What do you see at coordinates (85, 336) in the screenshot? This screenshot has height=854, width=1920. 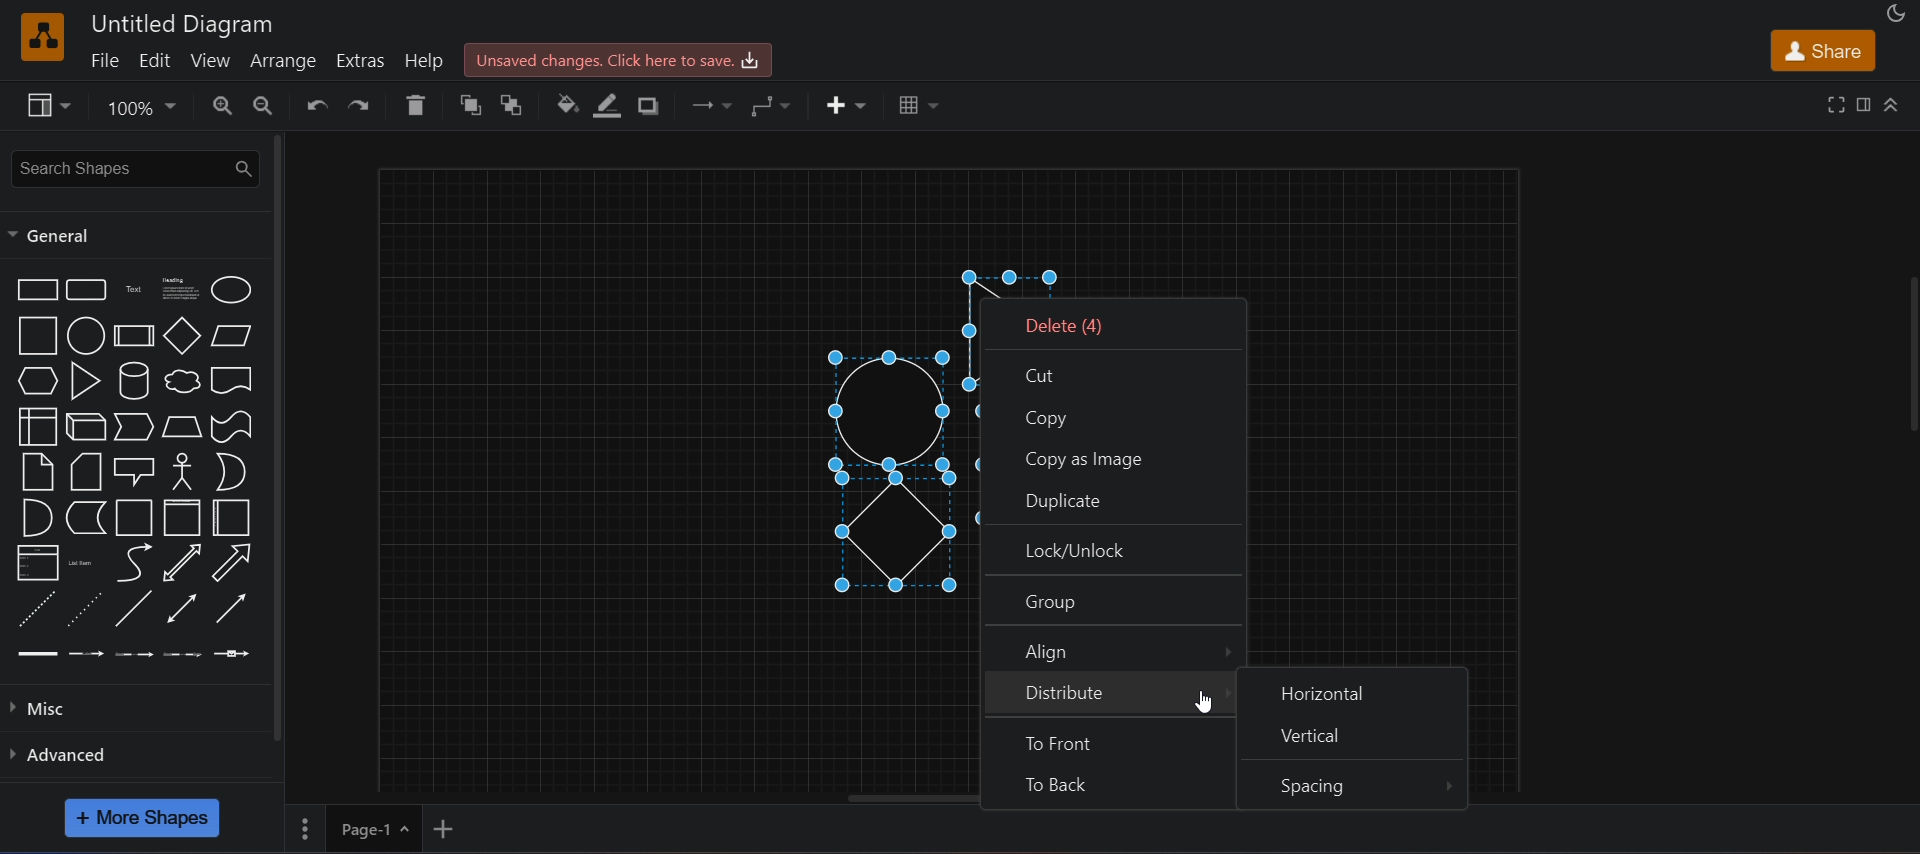 I see `circle` at bounding box center [85, 336].